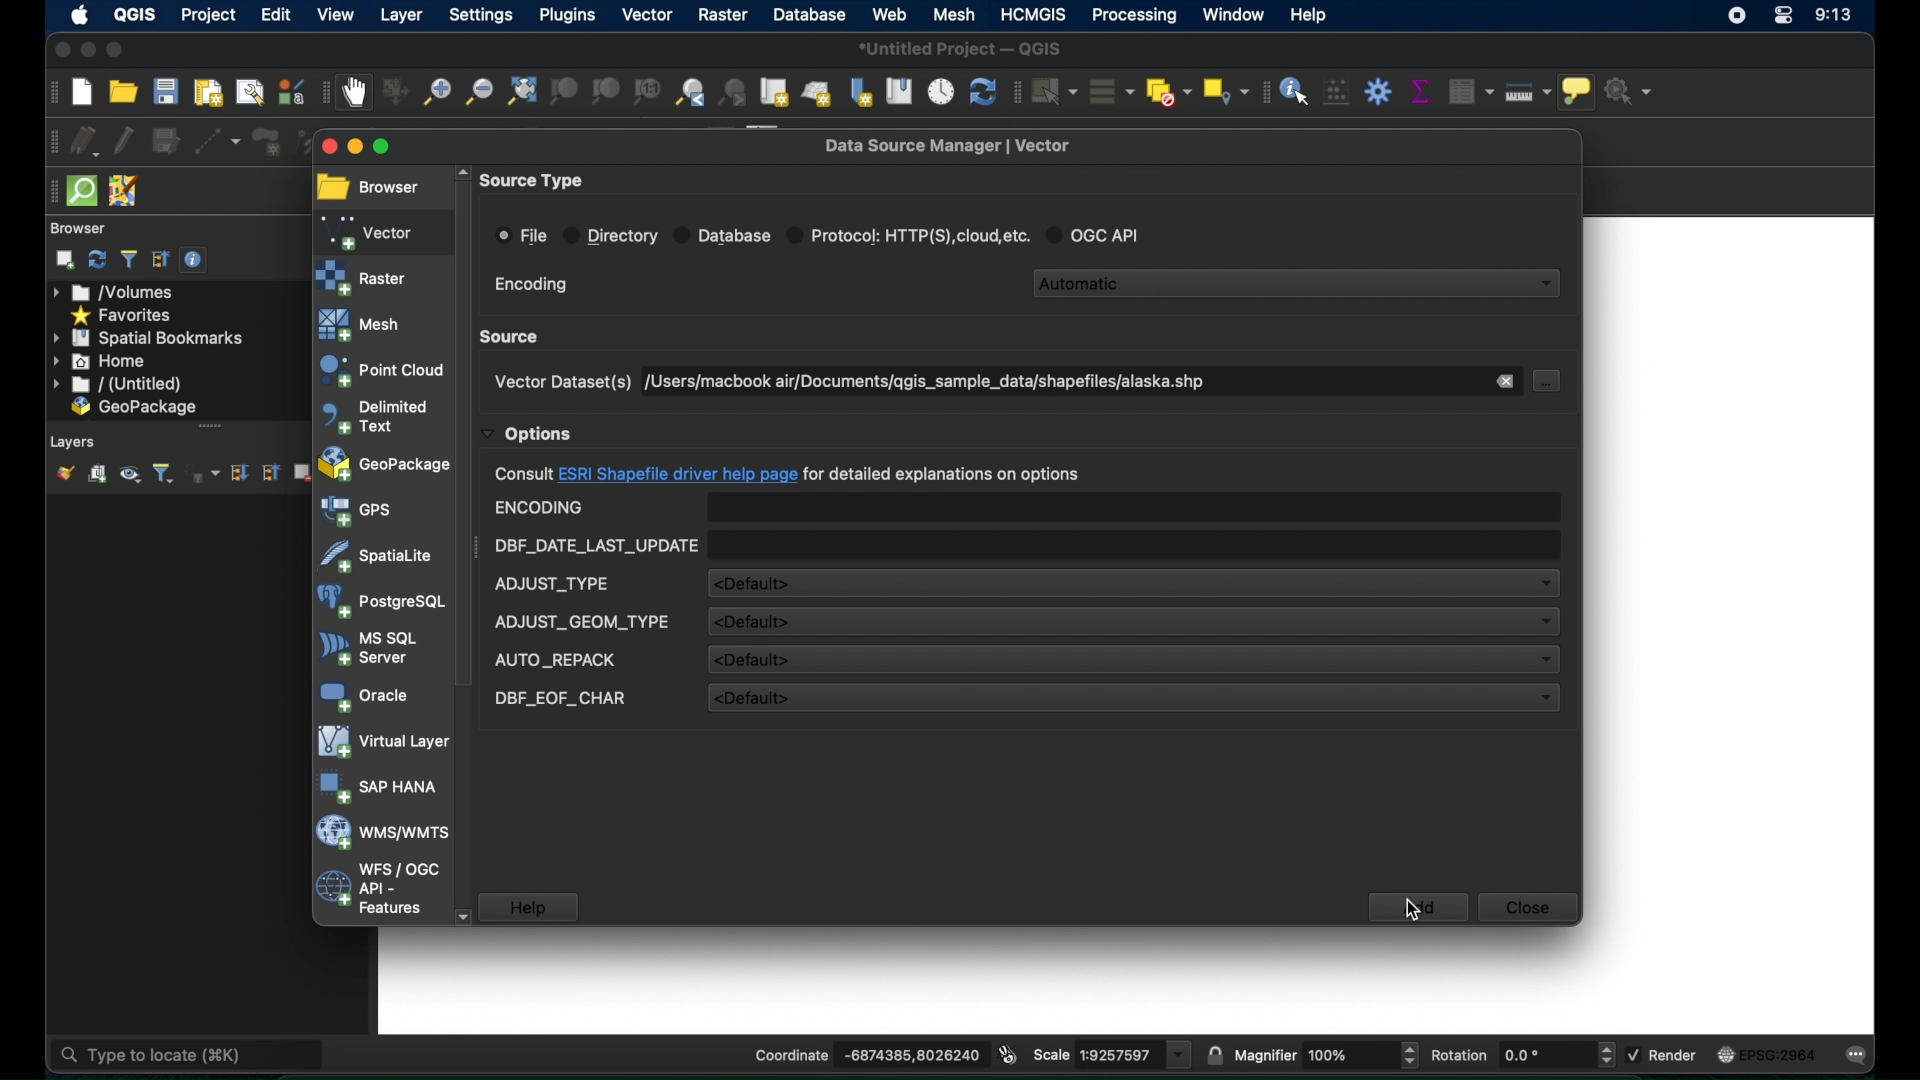  Describe the element at coordinates (955, 14) in the screenshot. I see `mesh` at that location.